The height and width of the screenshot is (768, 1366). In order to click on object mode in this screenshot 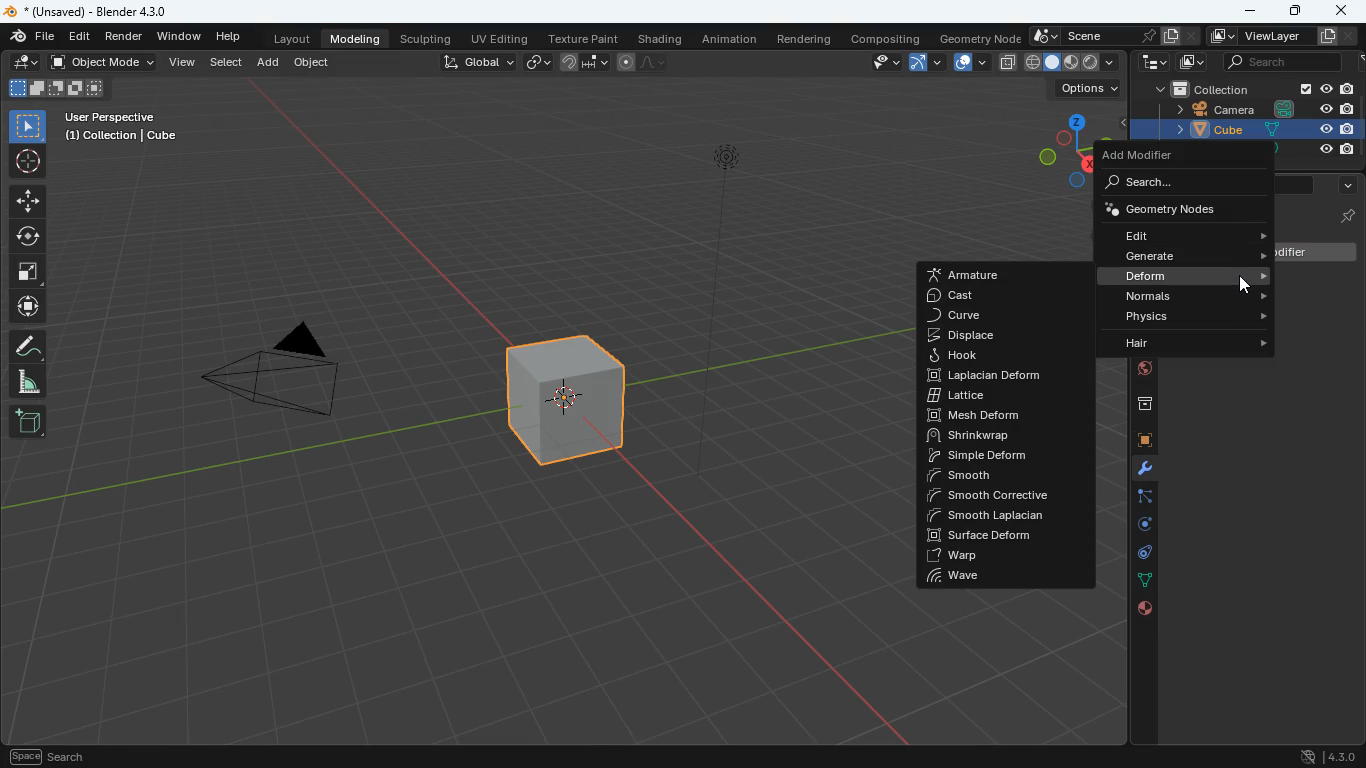, I will do `click(102, 61)`.